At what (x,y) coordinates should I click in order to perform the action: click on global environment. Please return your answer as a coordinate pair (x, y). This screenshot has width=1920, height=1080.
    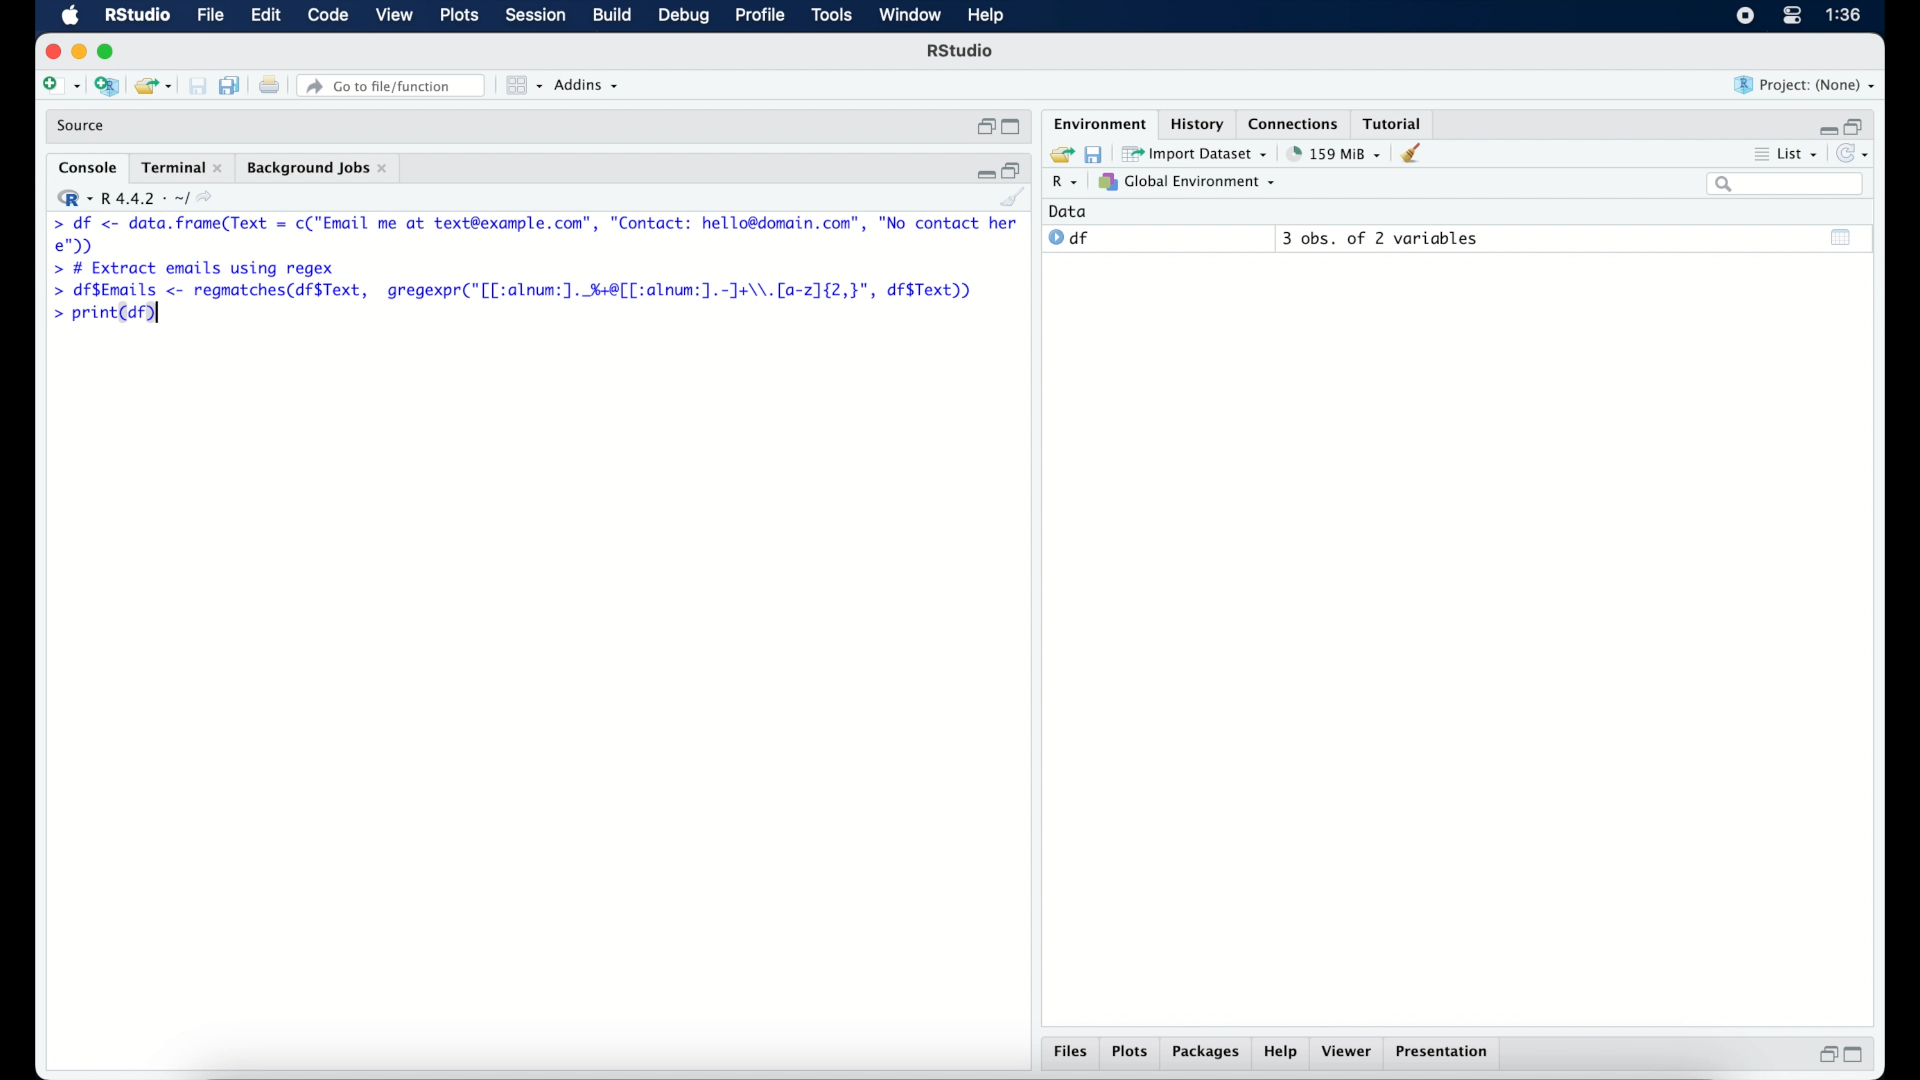
    Looking at the image, I should click on (1193, 183).